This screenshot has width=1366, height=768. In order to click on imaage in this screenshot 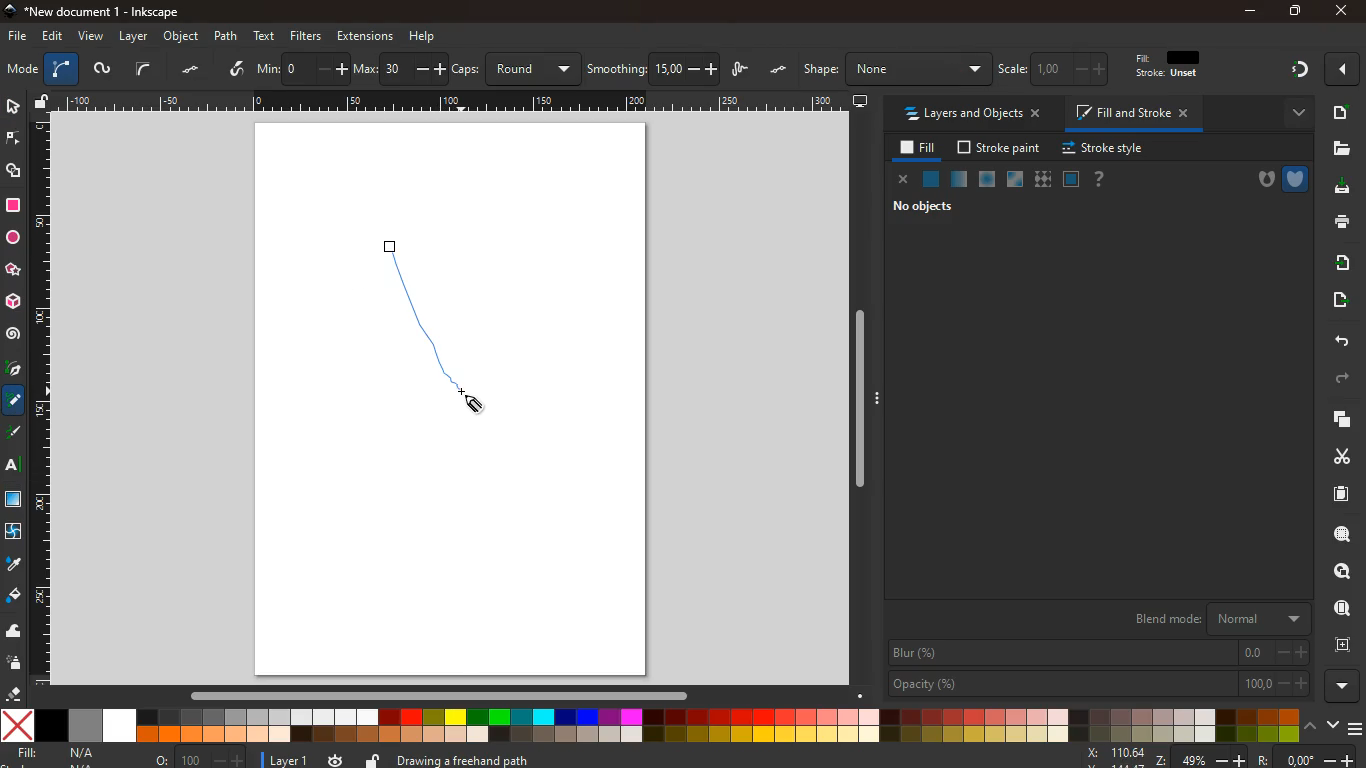, I will do `click(15, 501)`.